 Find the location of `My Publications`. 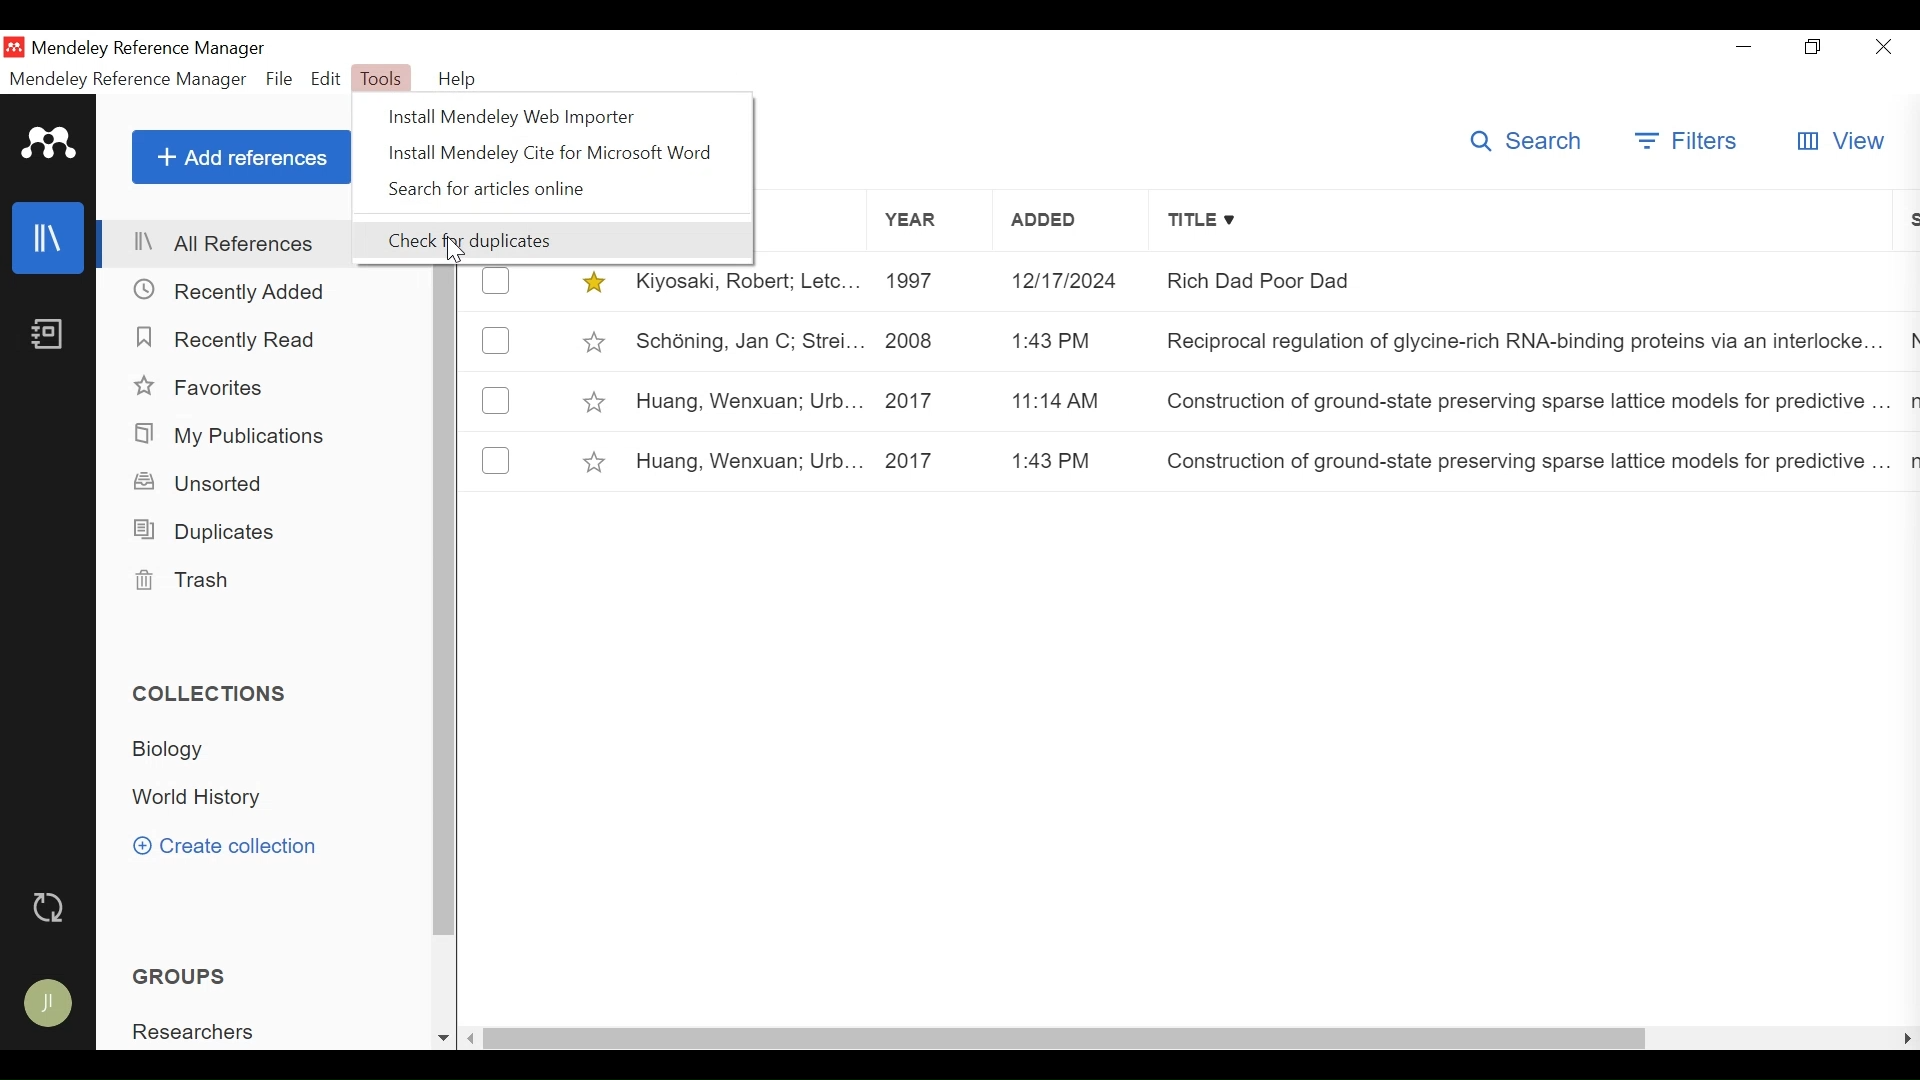

My Publications is located at coordinates (229, 437).